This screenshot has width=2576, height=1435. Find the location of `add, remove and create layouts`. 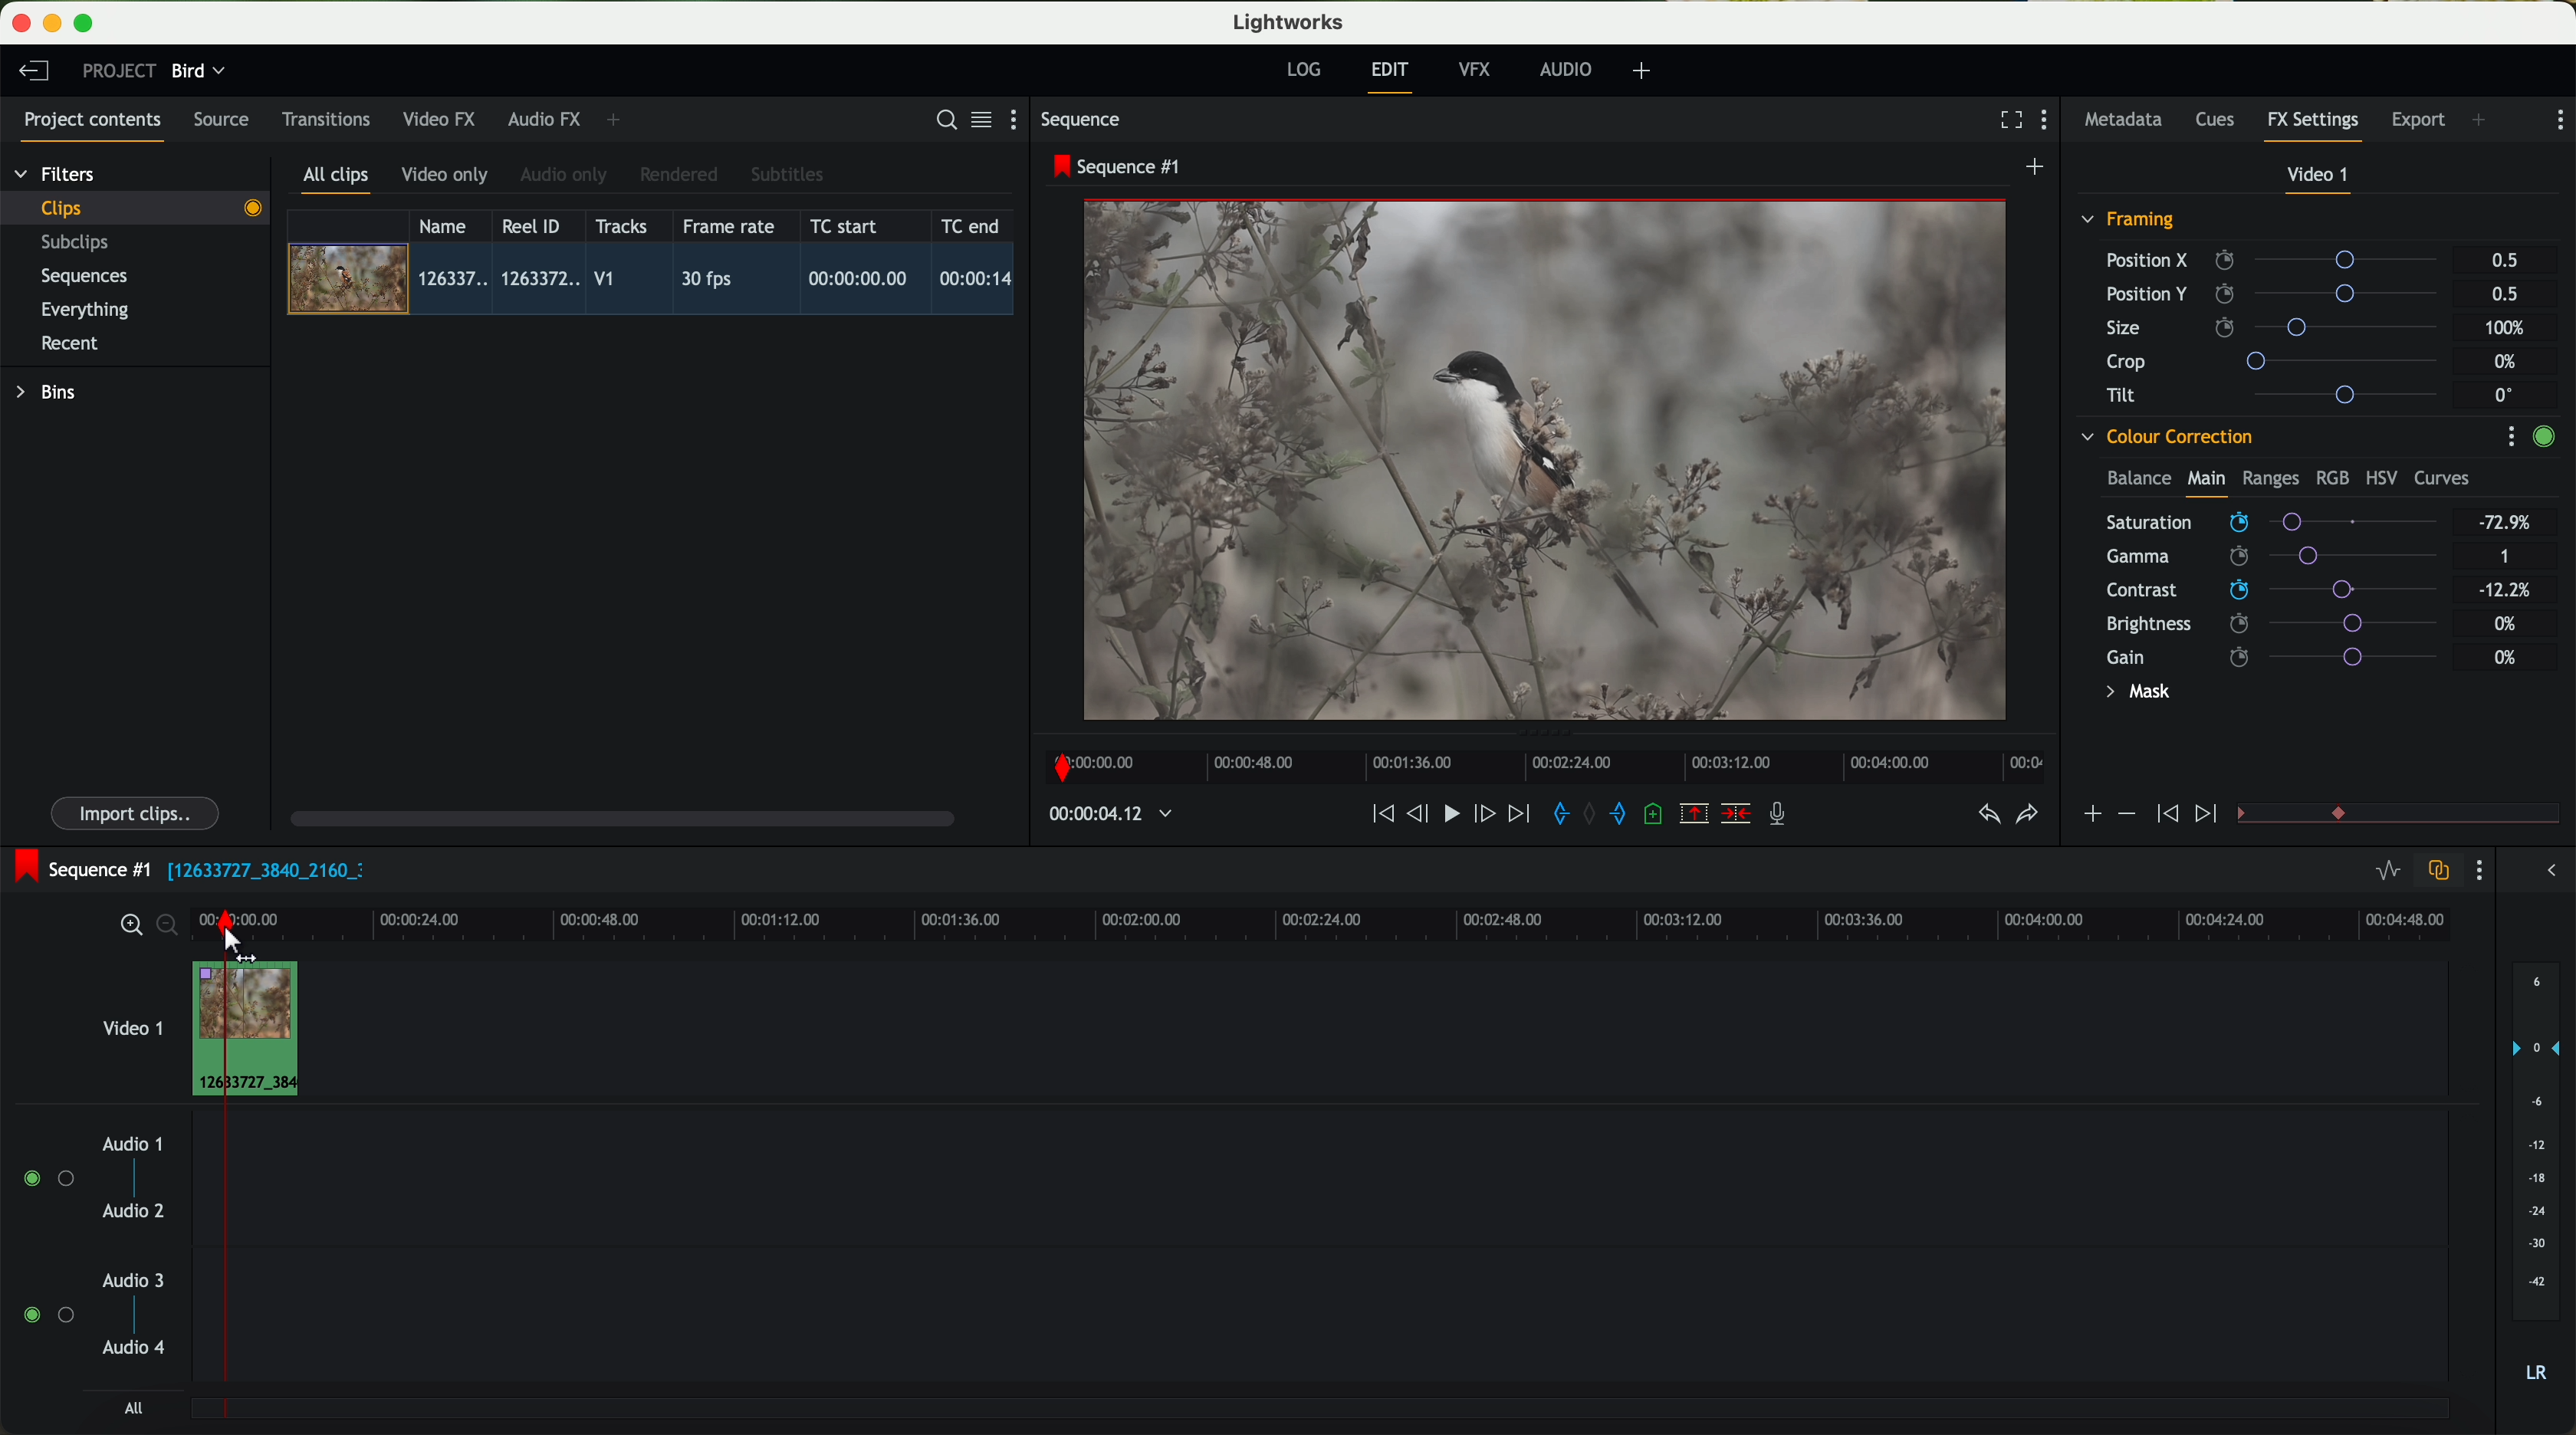

add, remove and create layouts is located at coordinates (1645, 71).